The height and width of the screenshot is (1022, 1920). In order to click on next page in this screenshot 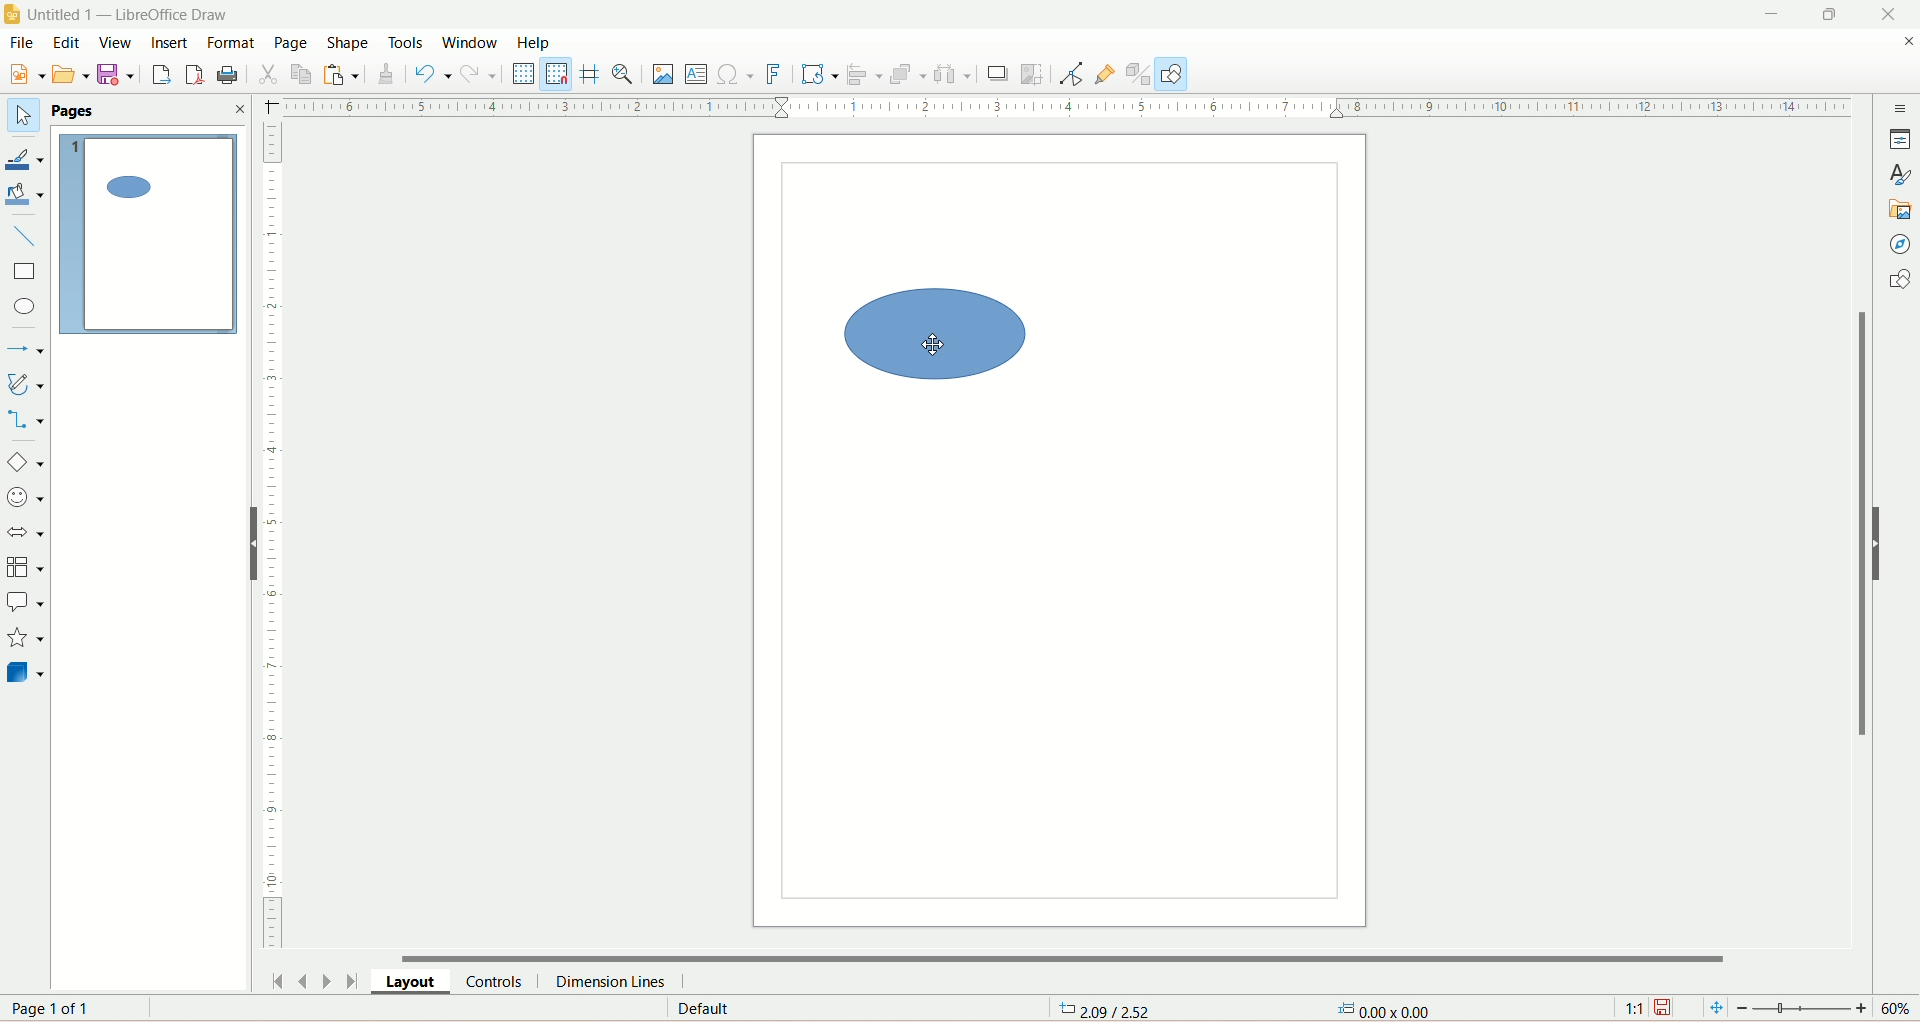, I will do `click(329, 981)`.